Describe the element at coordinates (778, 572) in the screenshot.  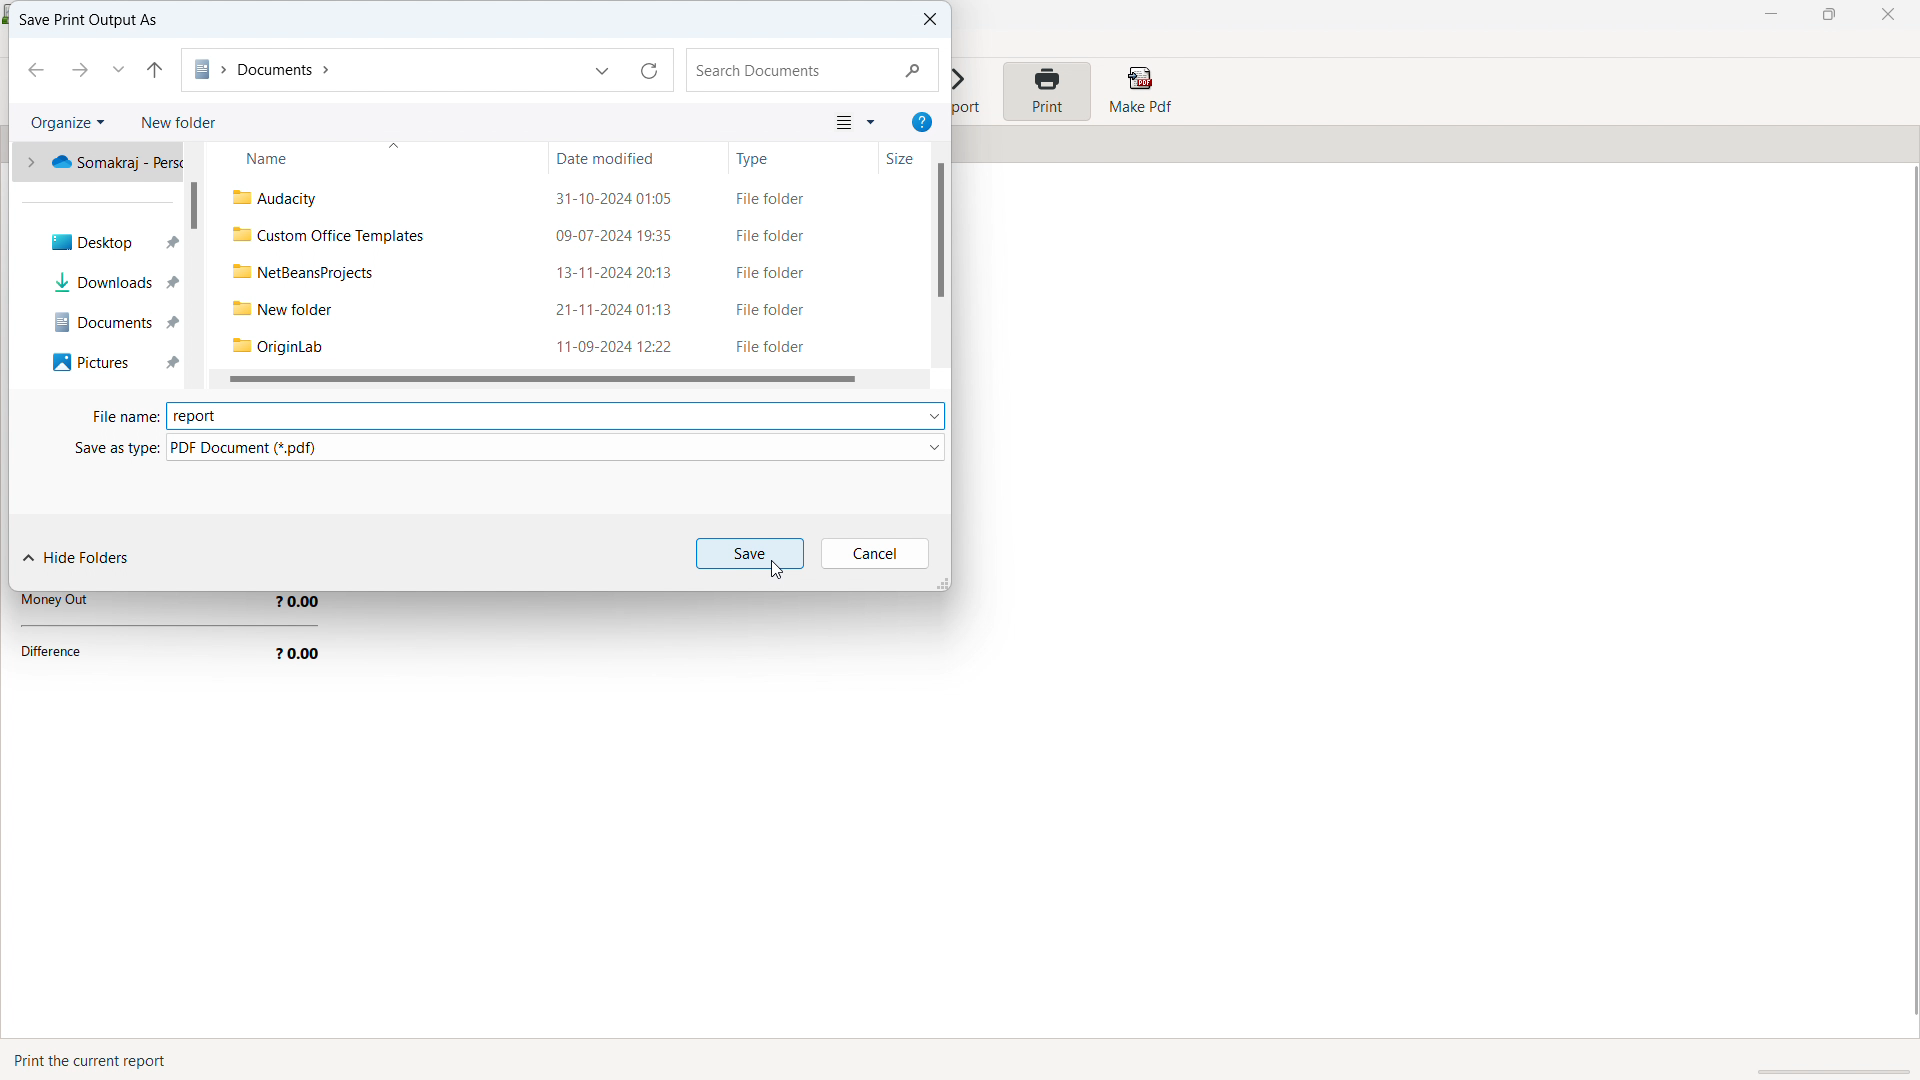
I see `Cursor` at that location.